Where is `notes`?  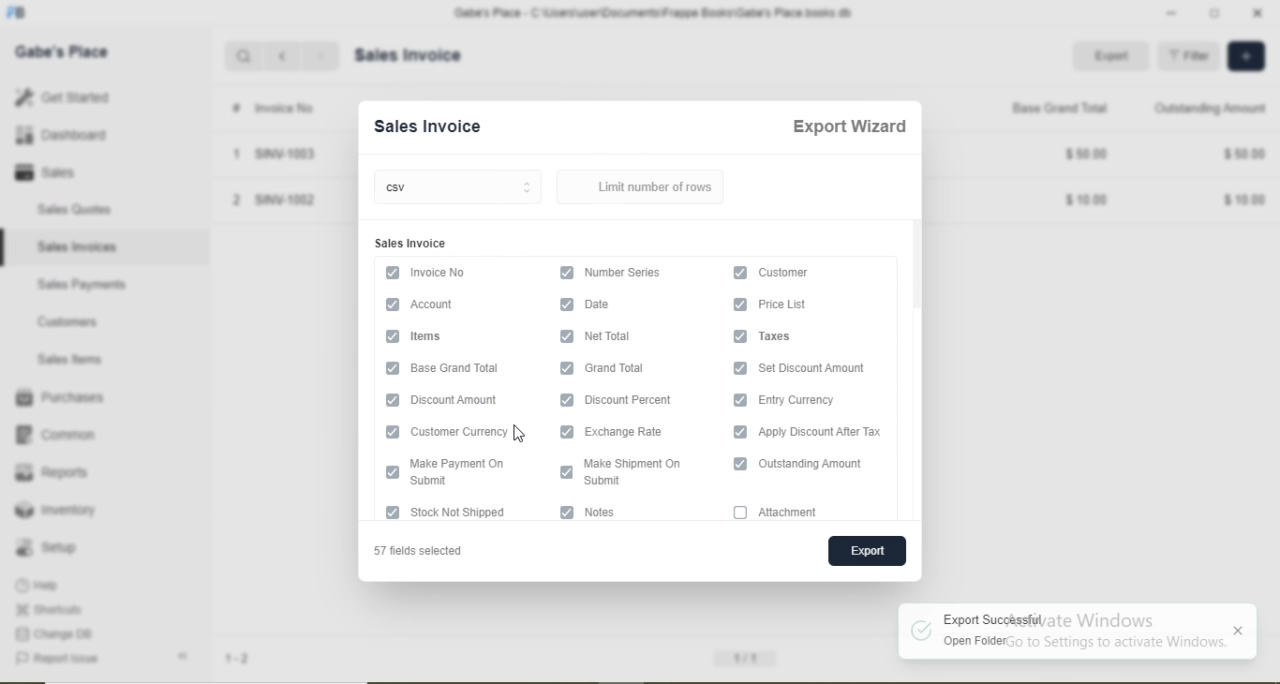 notes is located at coordinates (612, 514).